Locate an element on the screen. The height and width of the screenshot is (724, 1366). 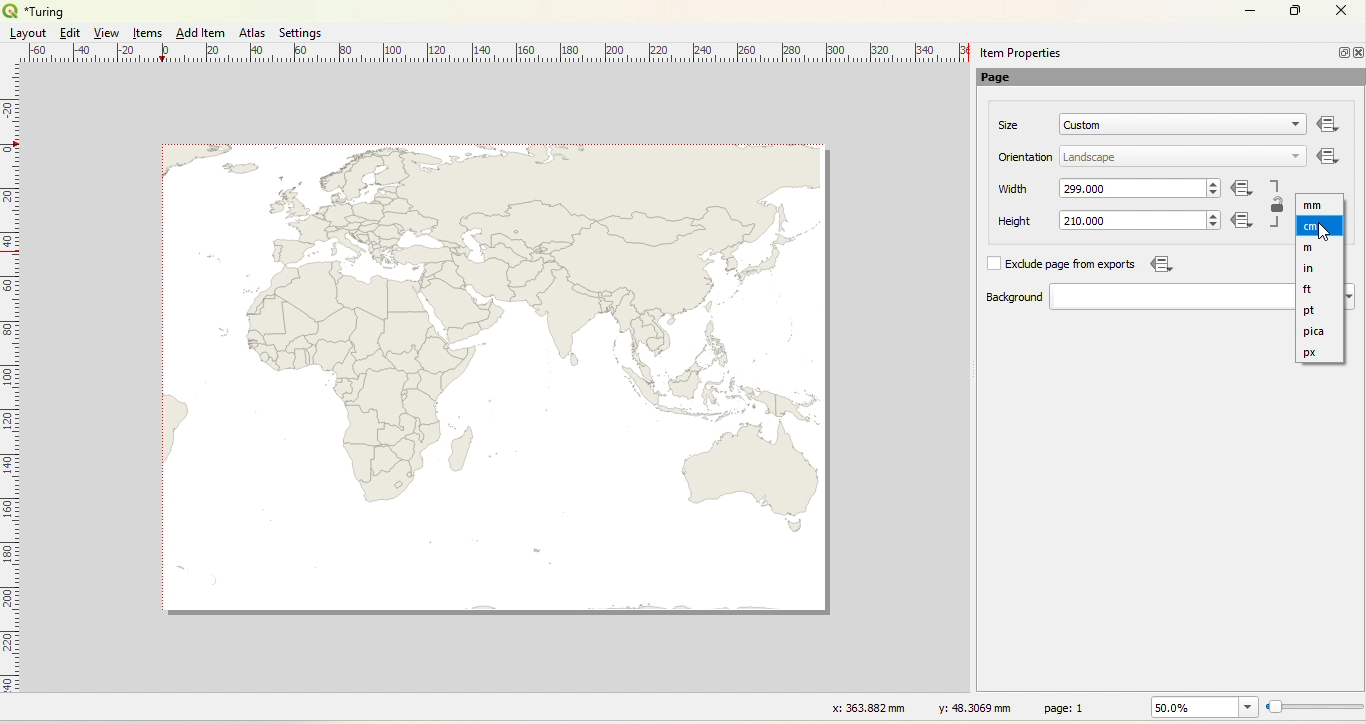
landscape is located at coordinates (1090, 158).